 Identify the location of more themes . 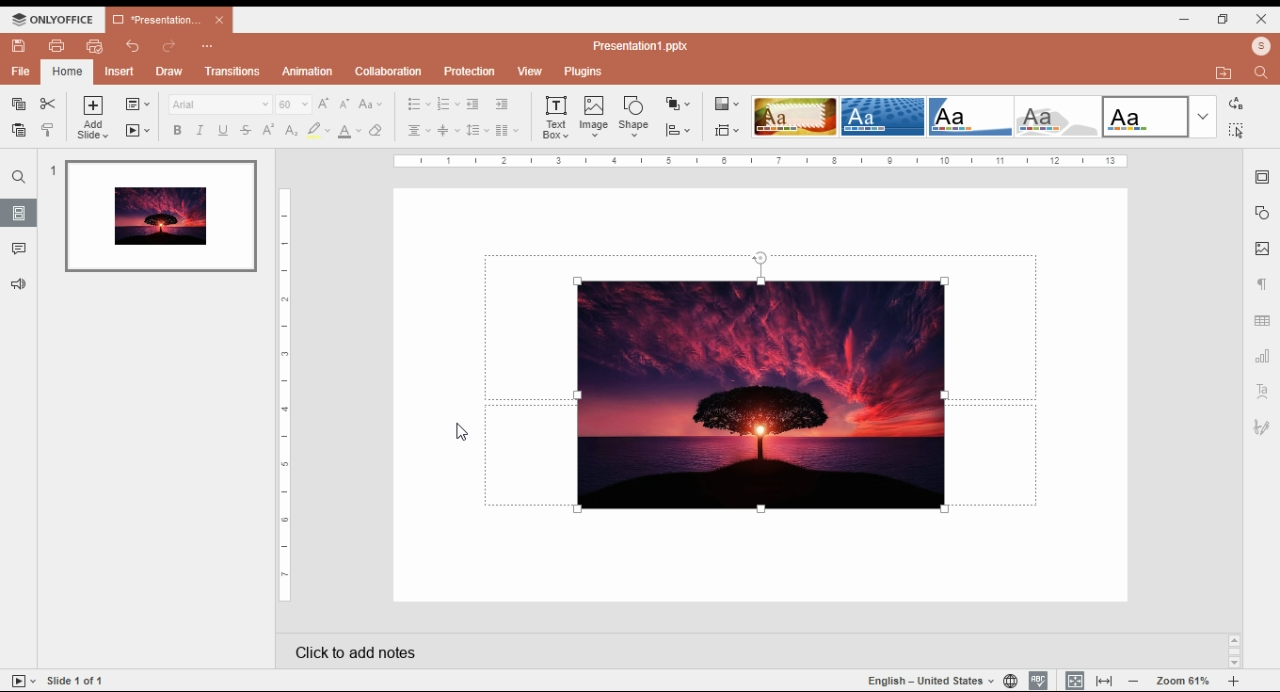
(1203, 117).